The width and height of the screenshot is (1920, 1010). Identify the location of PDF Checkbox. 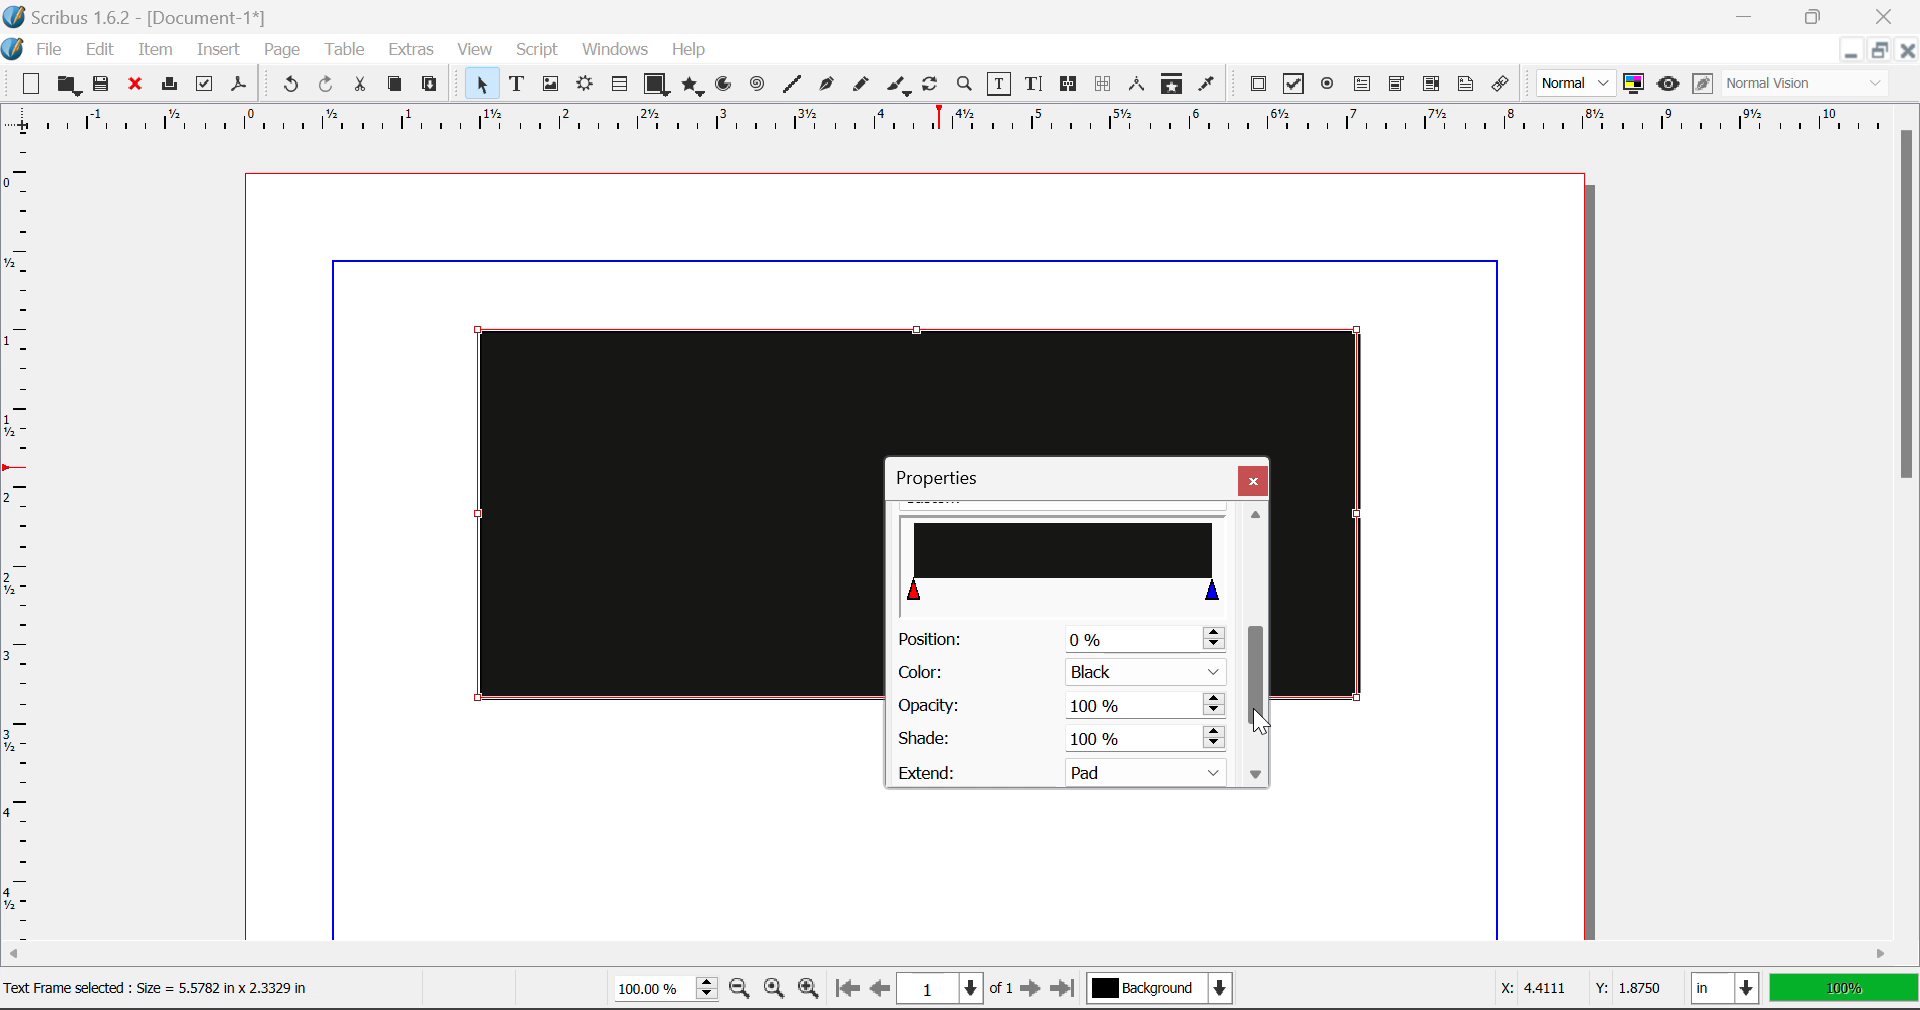
(1292, 84).